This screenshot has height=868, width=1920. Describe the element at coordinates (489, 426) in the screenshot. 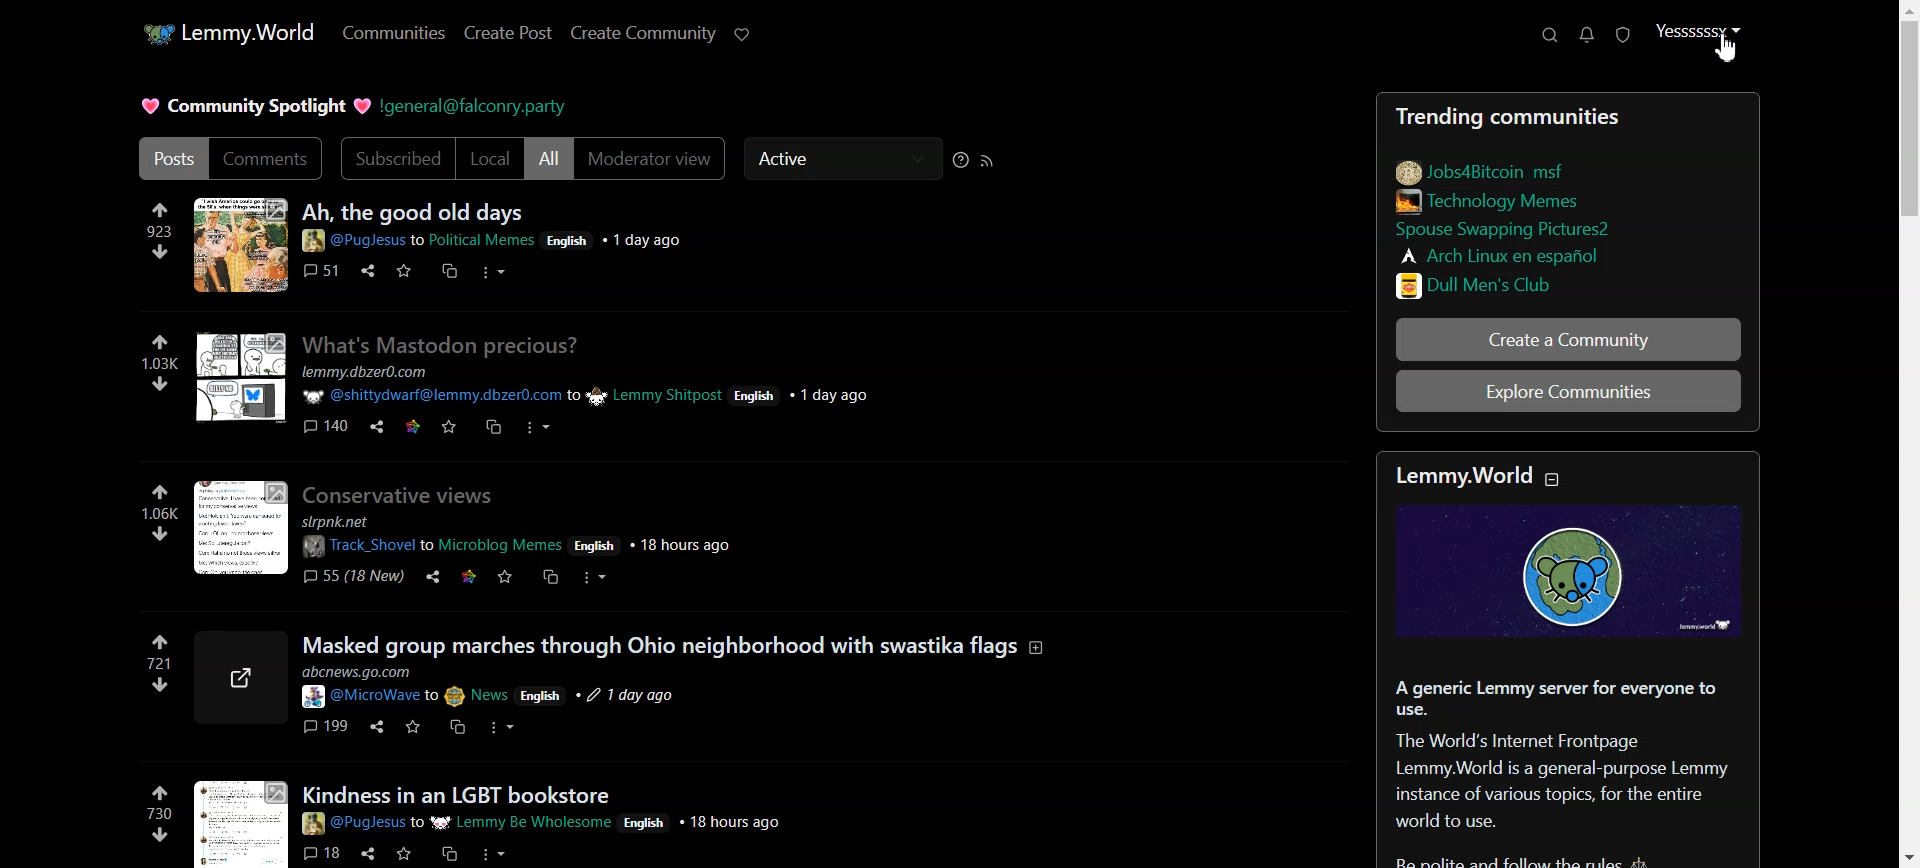

I see `cross share` at that location.